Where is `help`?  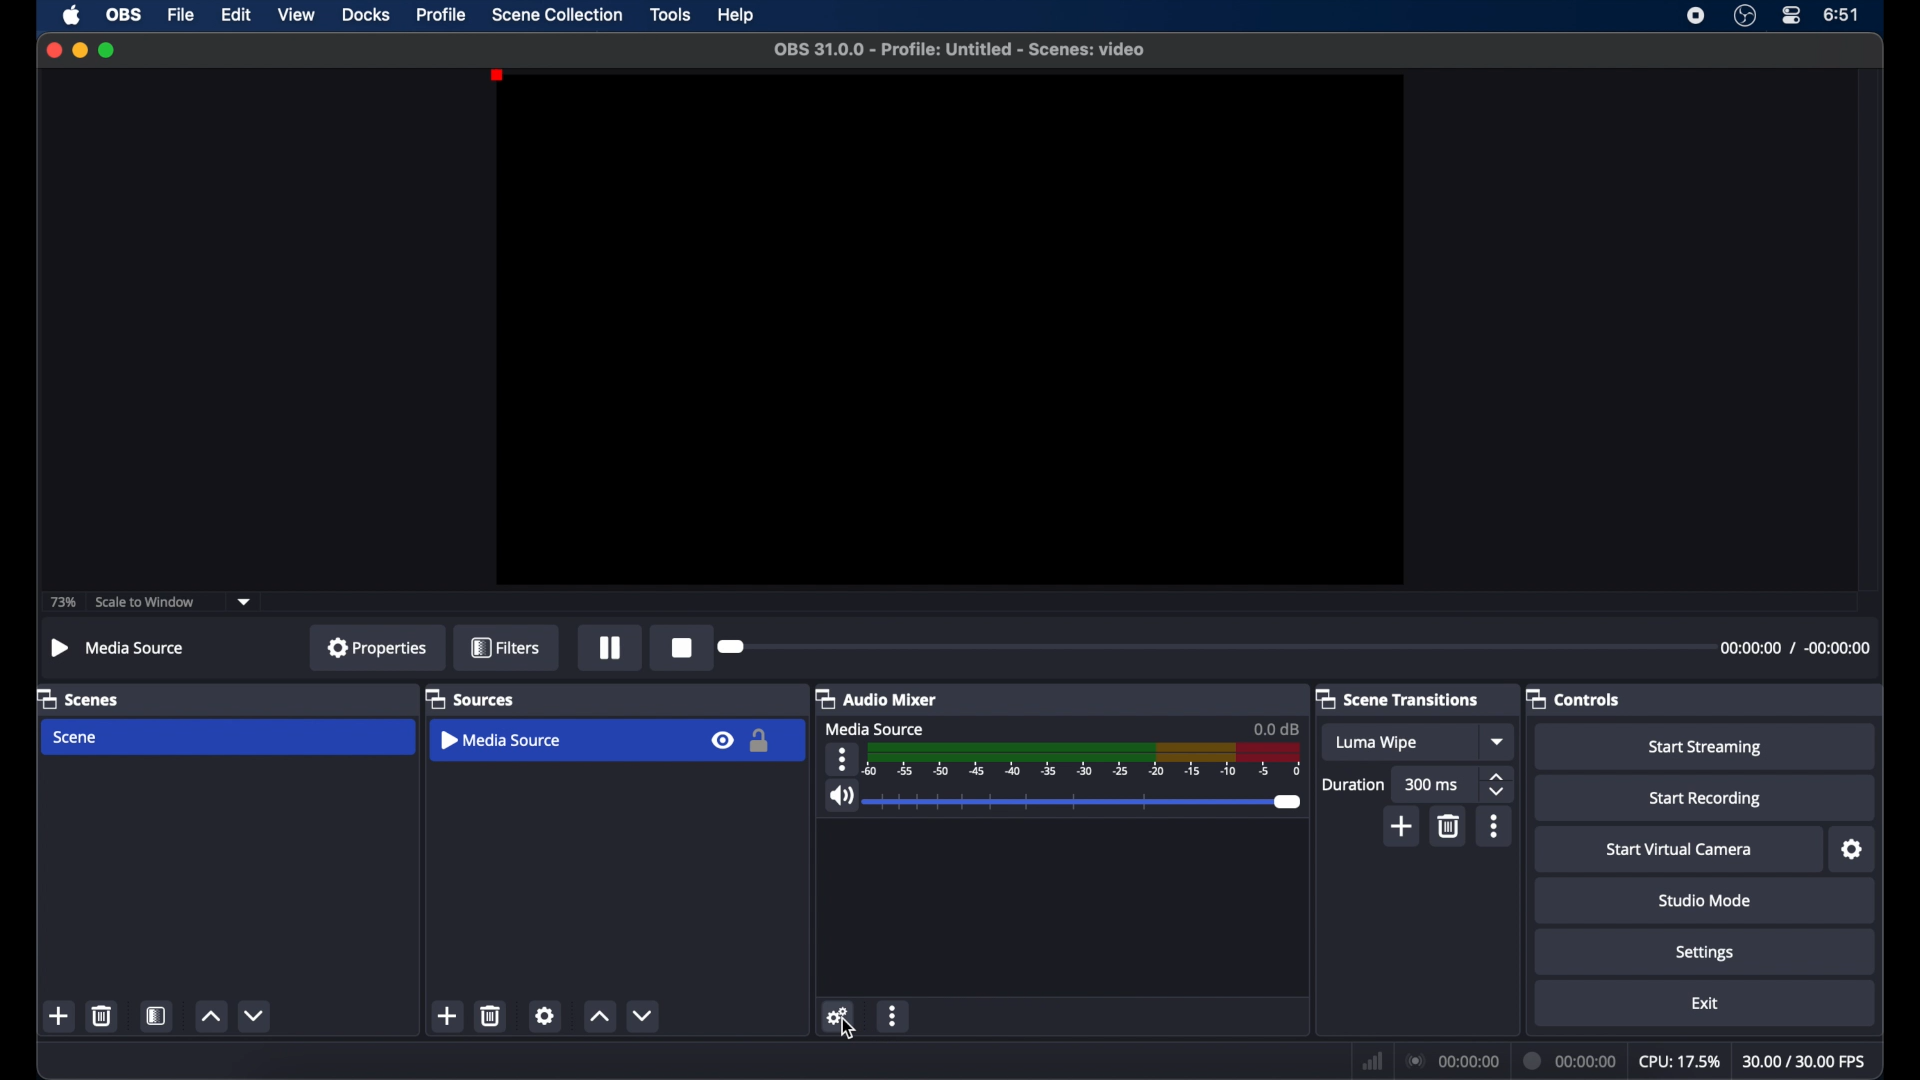
help is located at coordinates (738, 16).